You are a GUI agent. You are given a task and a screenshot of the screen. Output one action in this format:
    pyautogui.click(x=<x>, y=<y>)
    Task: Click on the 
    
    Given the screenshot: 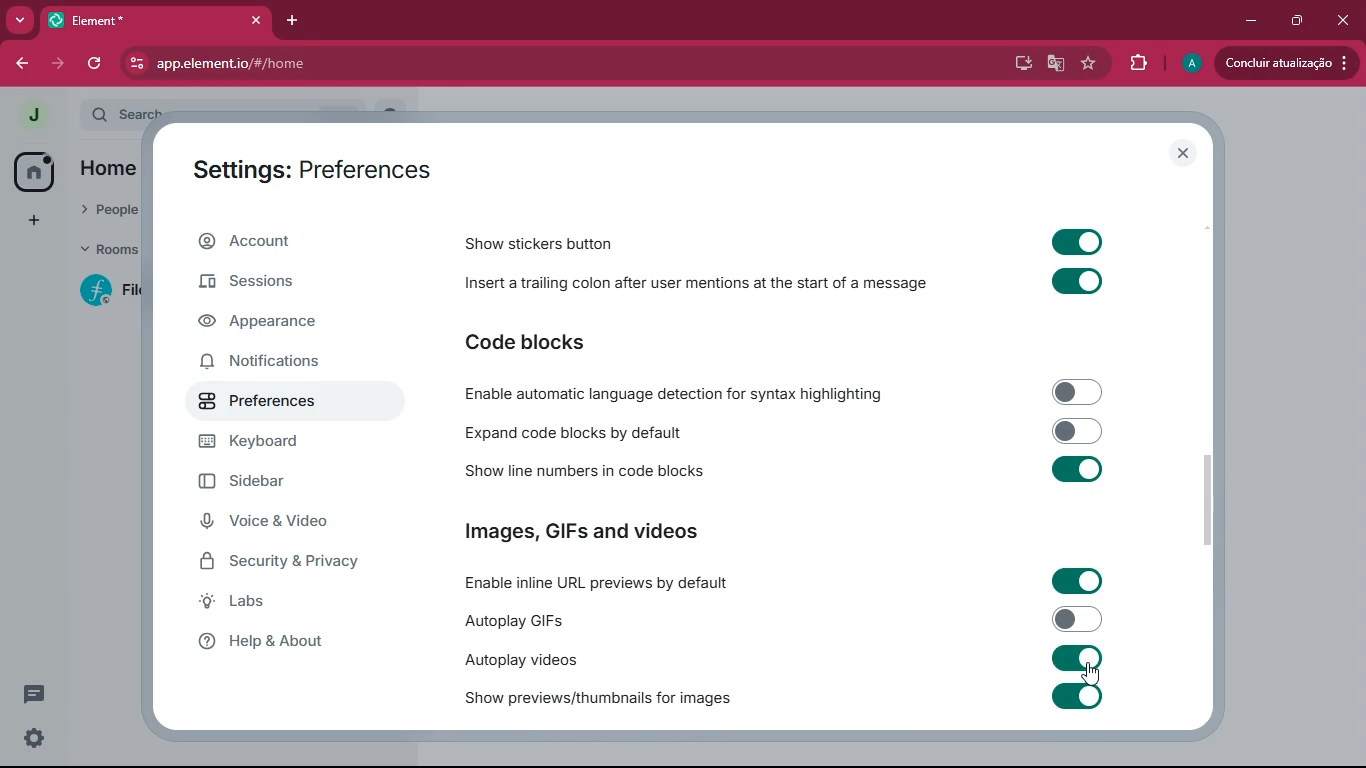 What is the action you would take?
    pyautogui.click(x=1078, y=391)
    